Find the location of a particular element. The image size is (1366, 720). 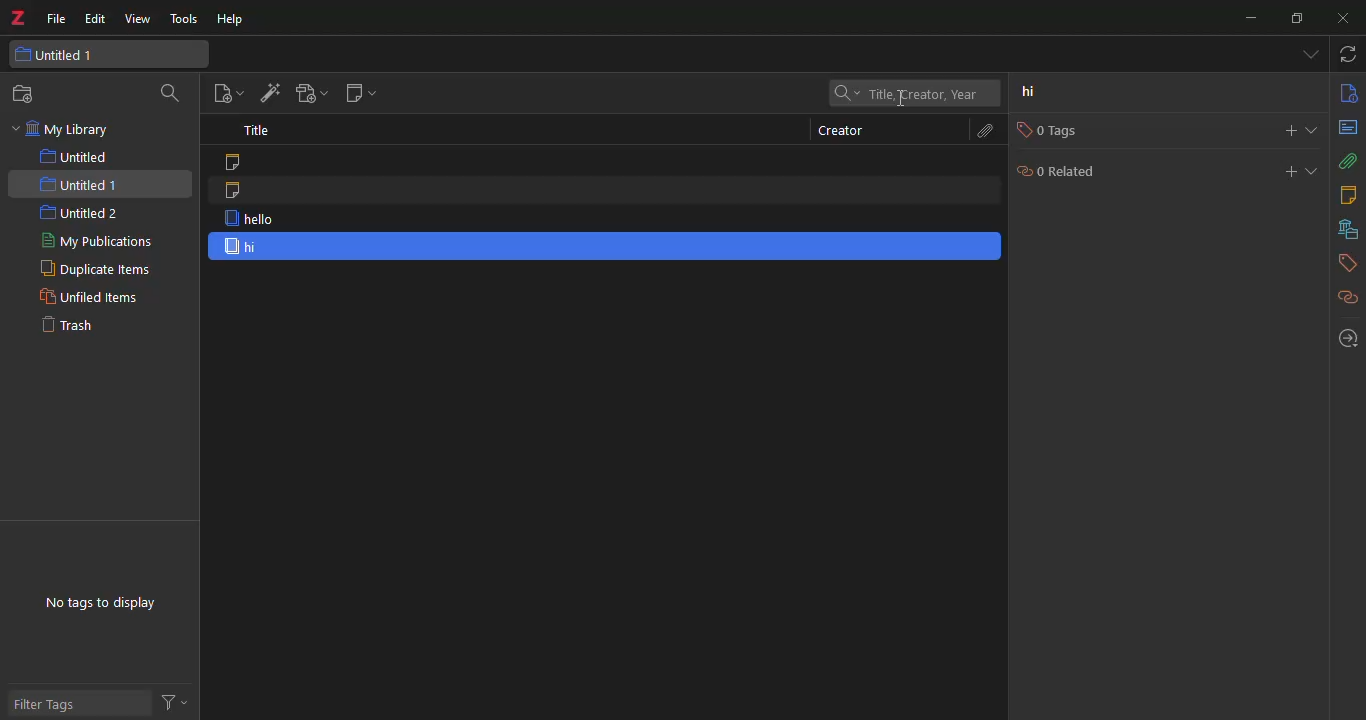

0 tags is located at coordinates (1043, 130).